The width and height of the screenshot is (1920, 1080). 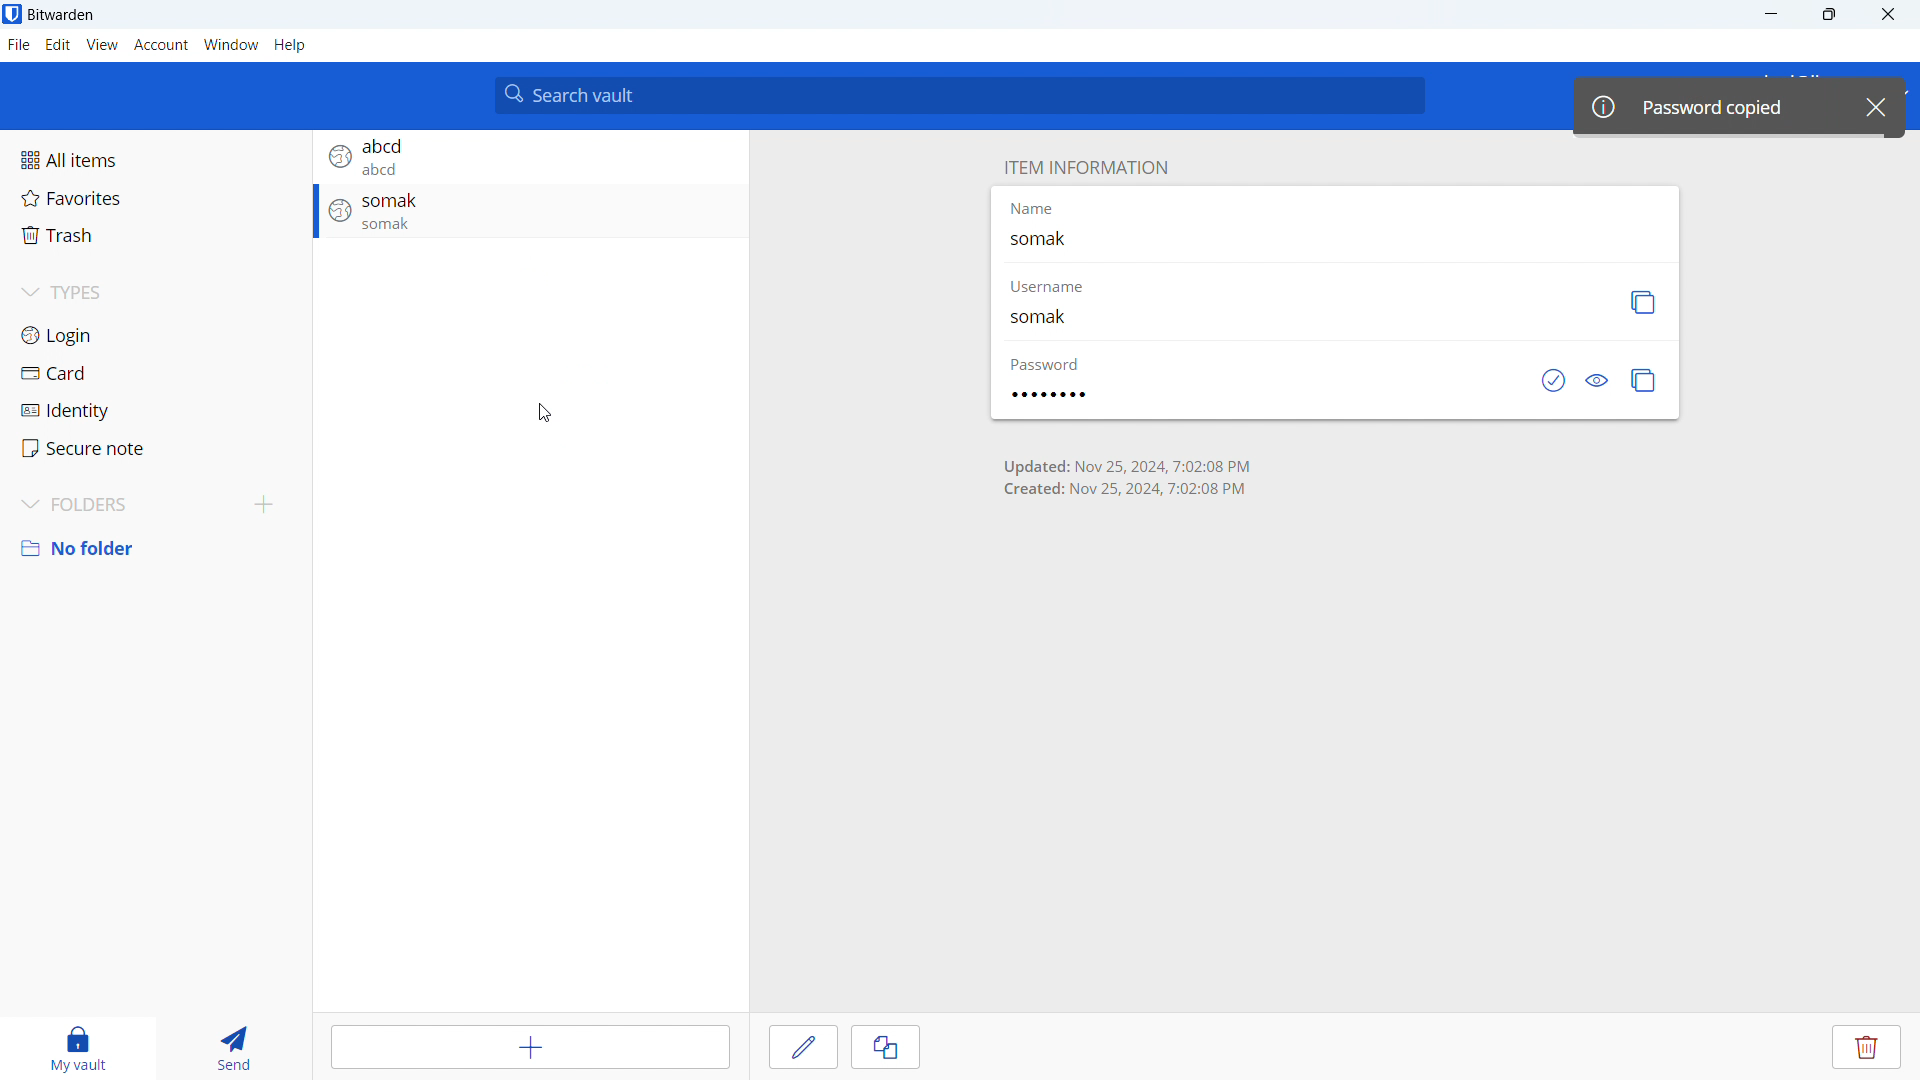 What do you see at coordinates (542, 416) in the screenshot?
I see `cursor` at bounding box center [542, 416].